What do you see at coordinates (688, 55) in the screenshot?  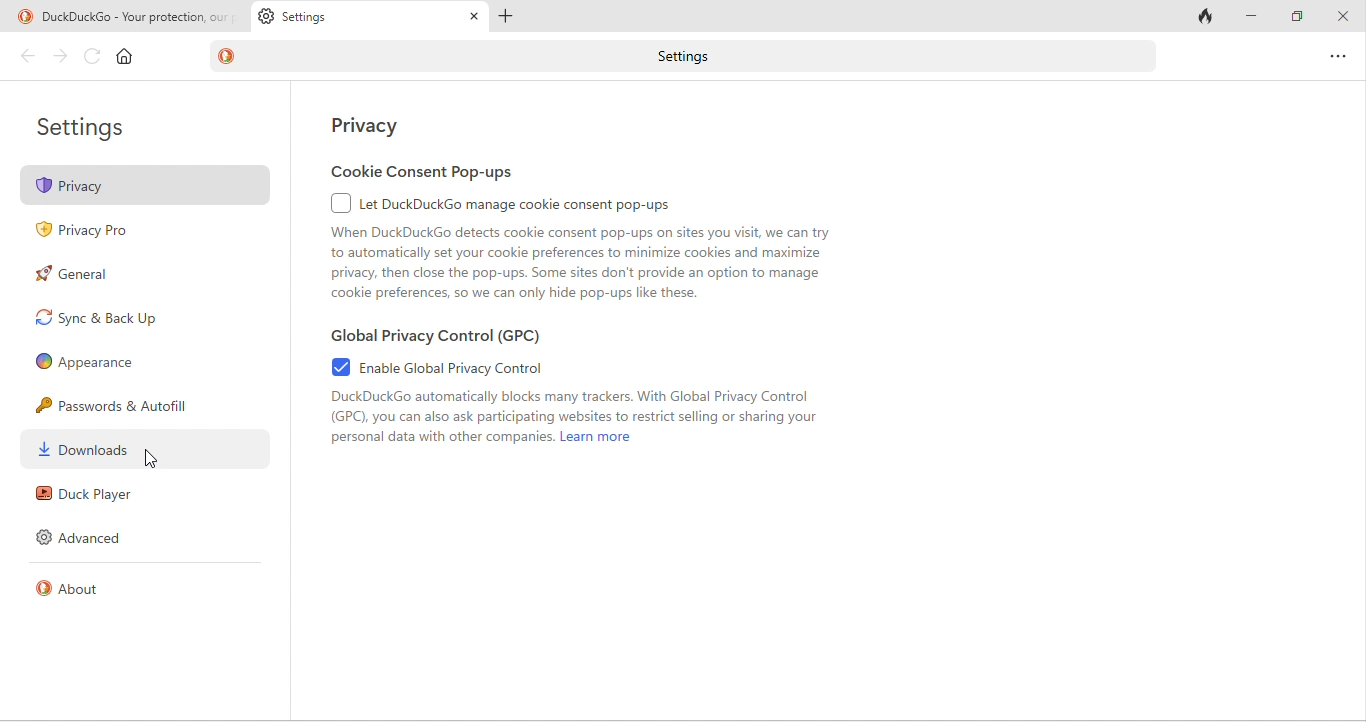 I see `settings` at bounding box center [688, 55].